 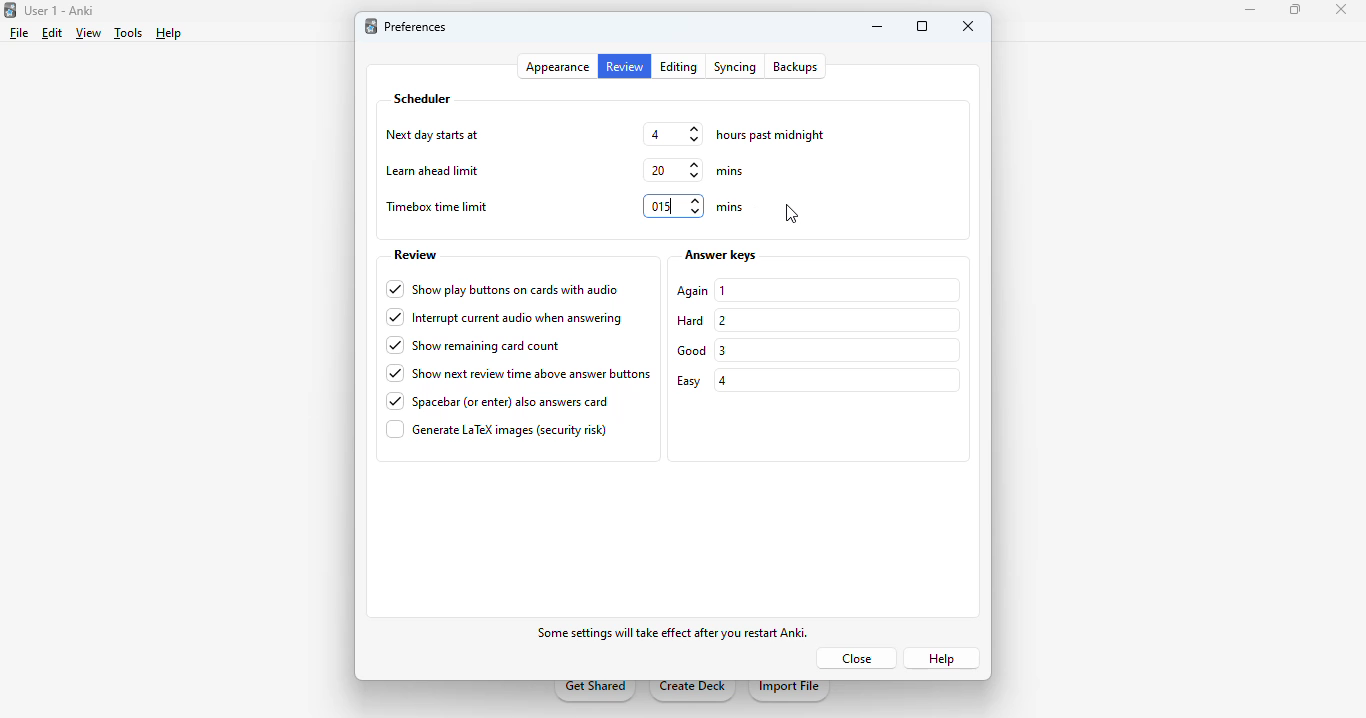 What do you see at coordinates (519, 373) in the screenshot?
I see `show next review time above answer buttons` at bounding box center [519, 373].